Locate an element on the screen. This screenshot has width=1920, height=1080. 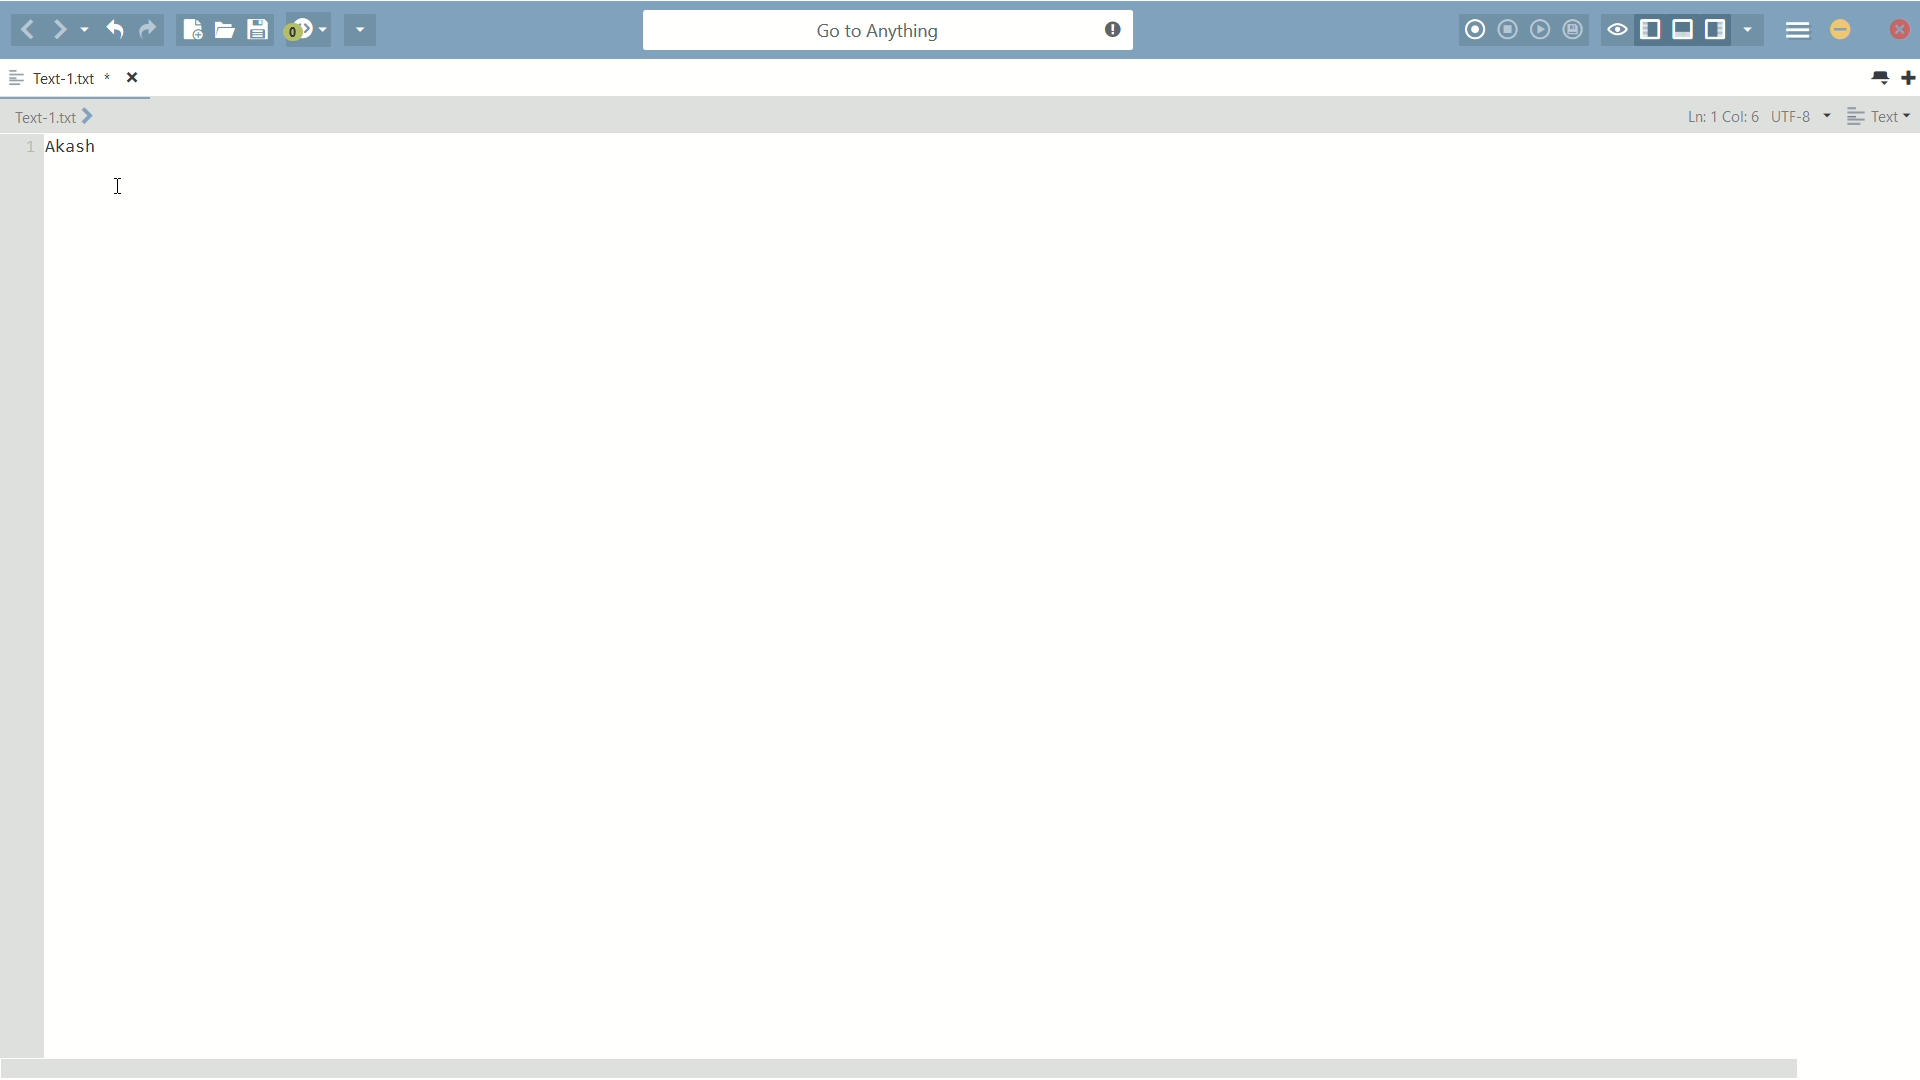
back is located at coordinates (26, 32).